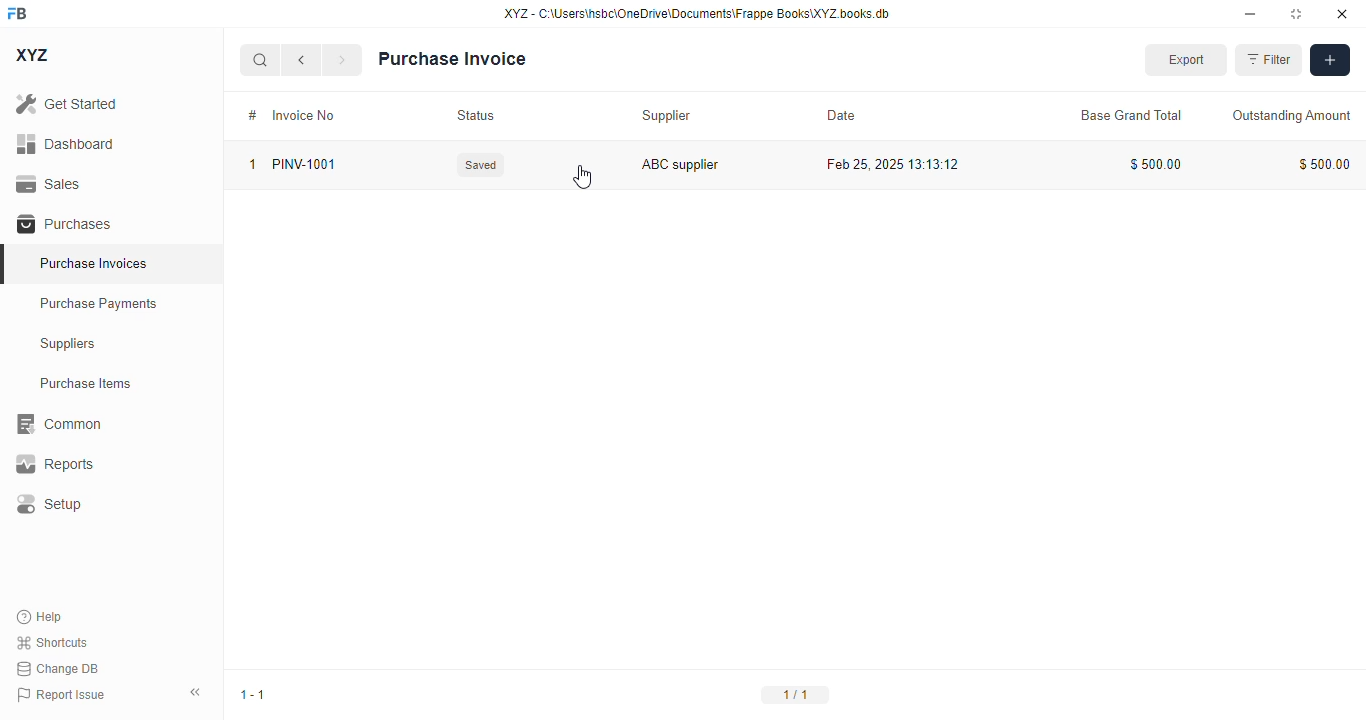 The height and width of the screenshot is (720, 1366). I want to click on shortcuts, so click(53, 642).